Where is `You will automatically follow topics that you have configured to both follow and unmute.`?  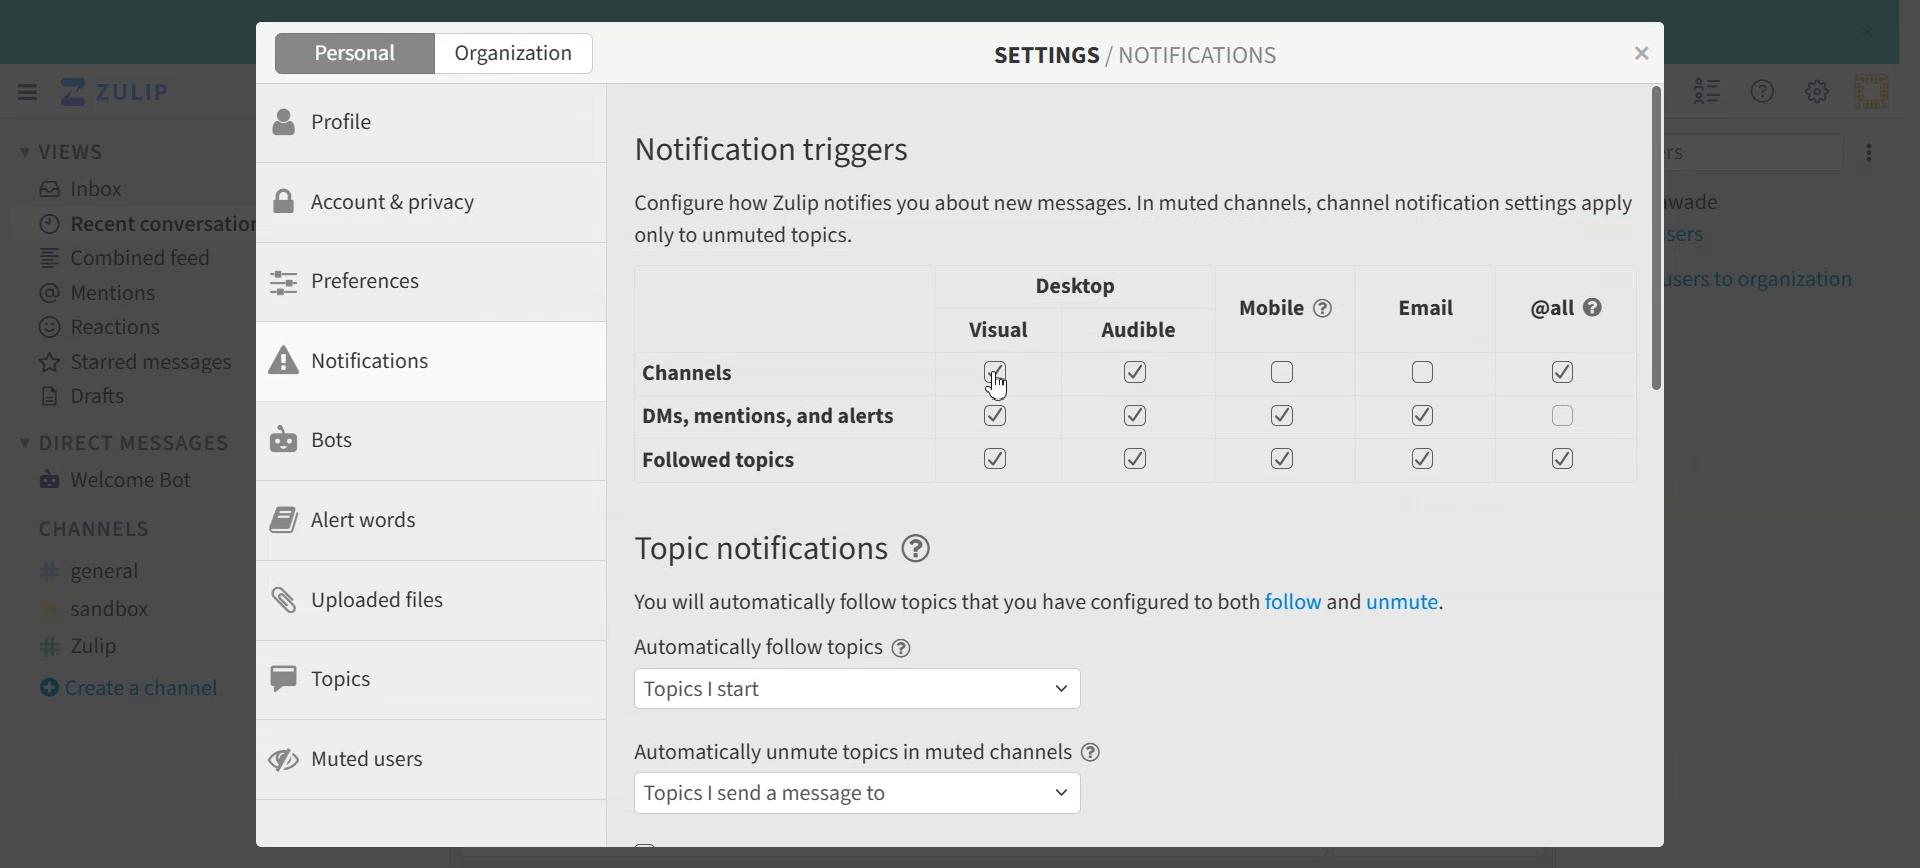 You will automatically follow topics that you have configured to both follow and unmute. is located at coordinates (1038, 603).